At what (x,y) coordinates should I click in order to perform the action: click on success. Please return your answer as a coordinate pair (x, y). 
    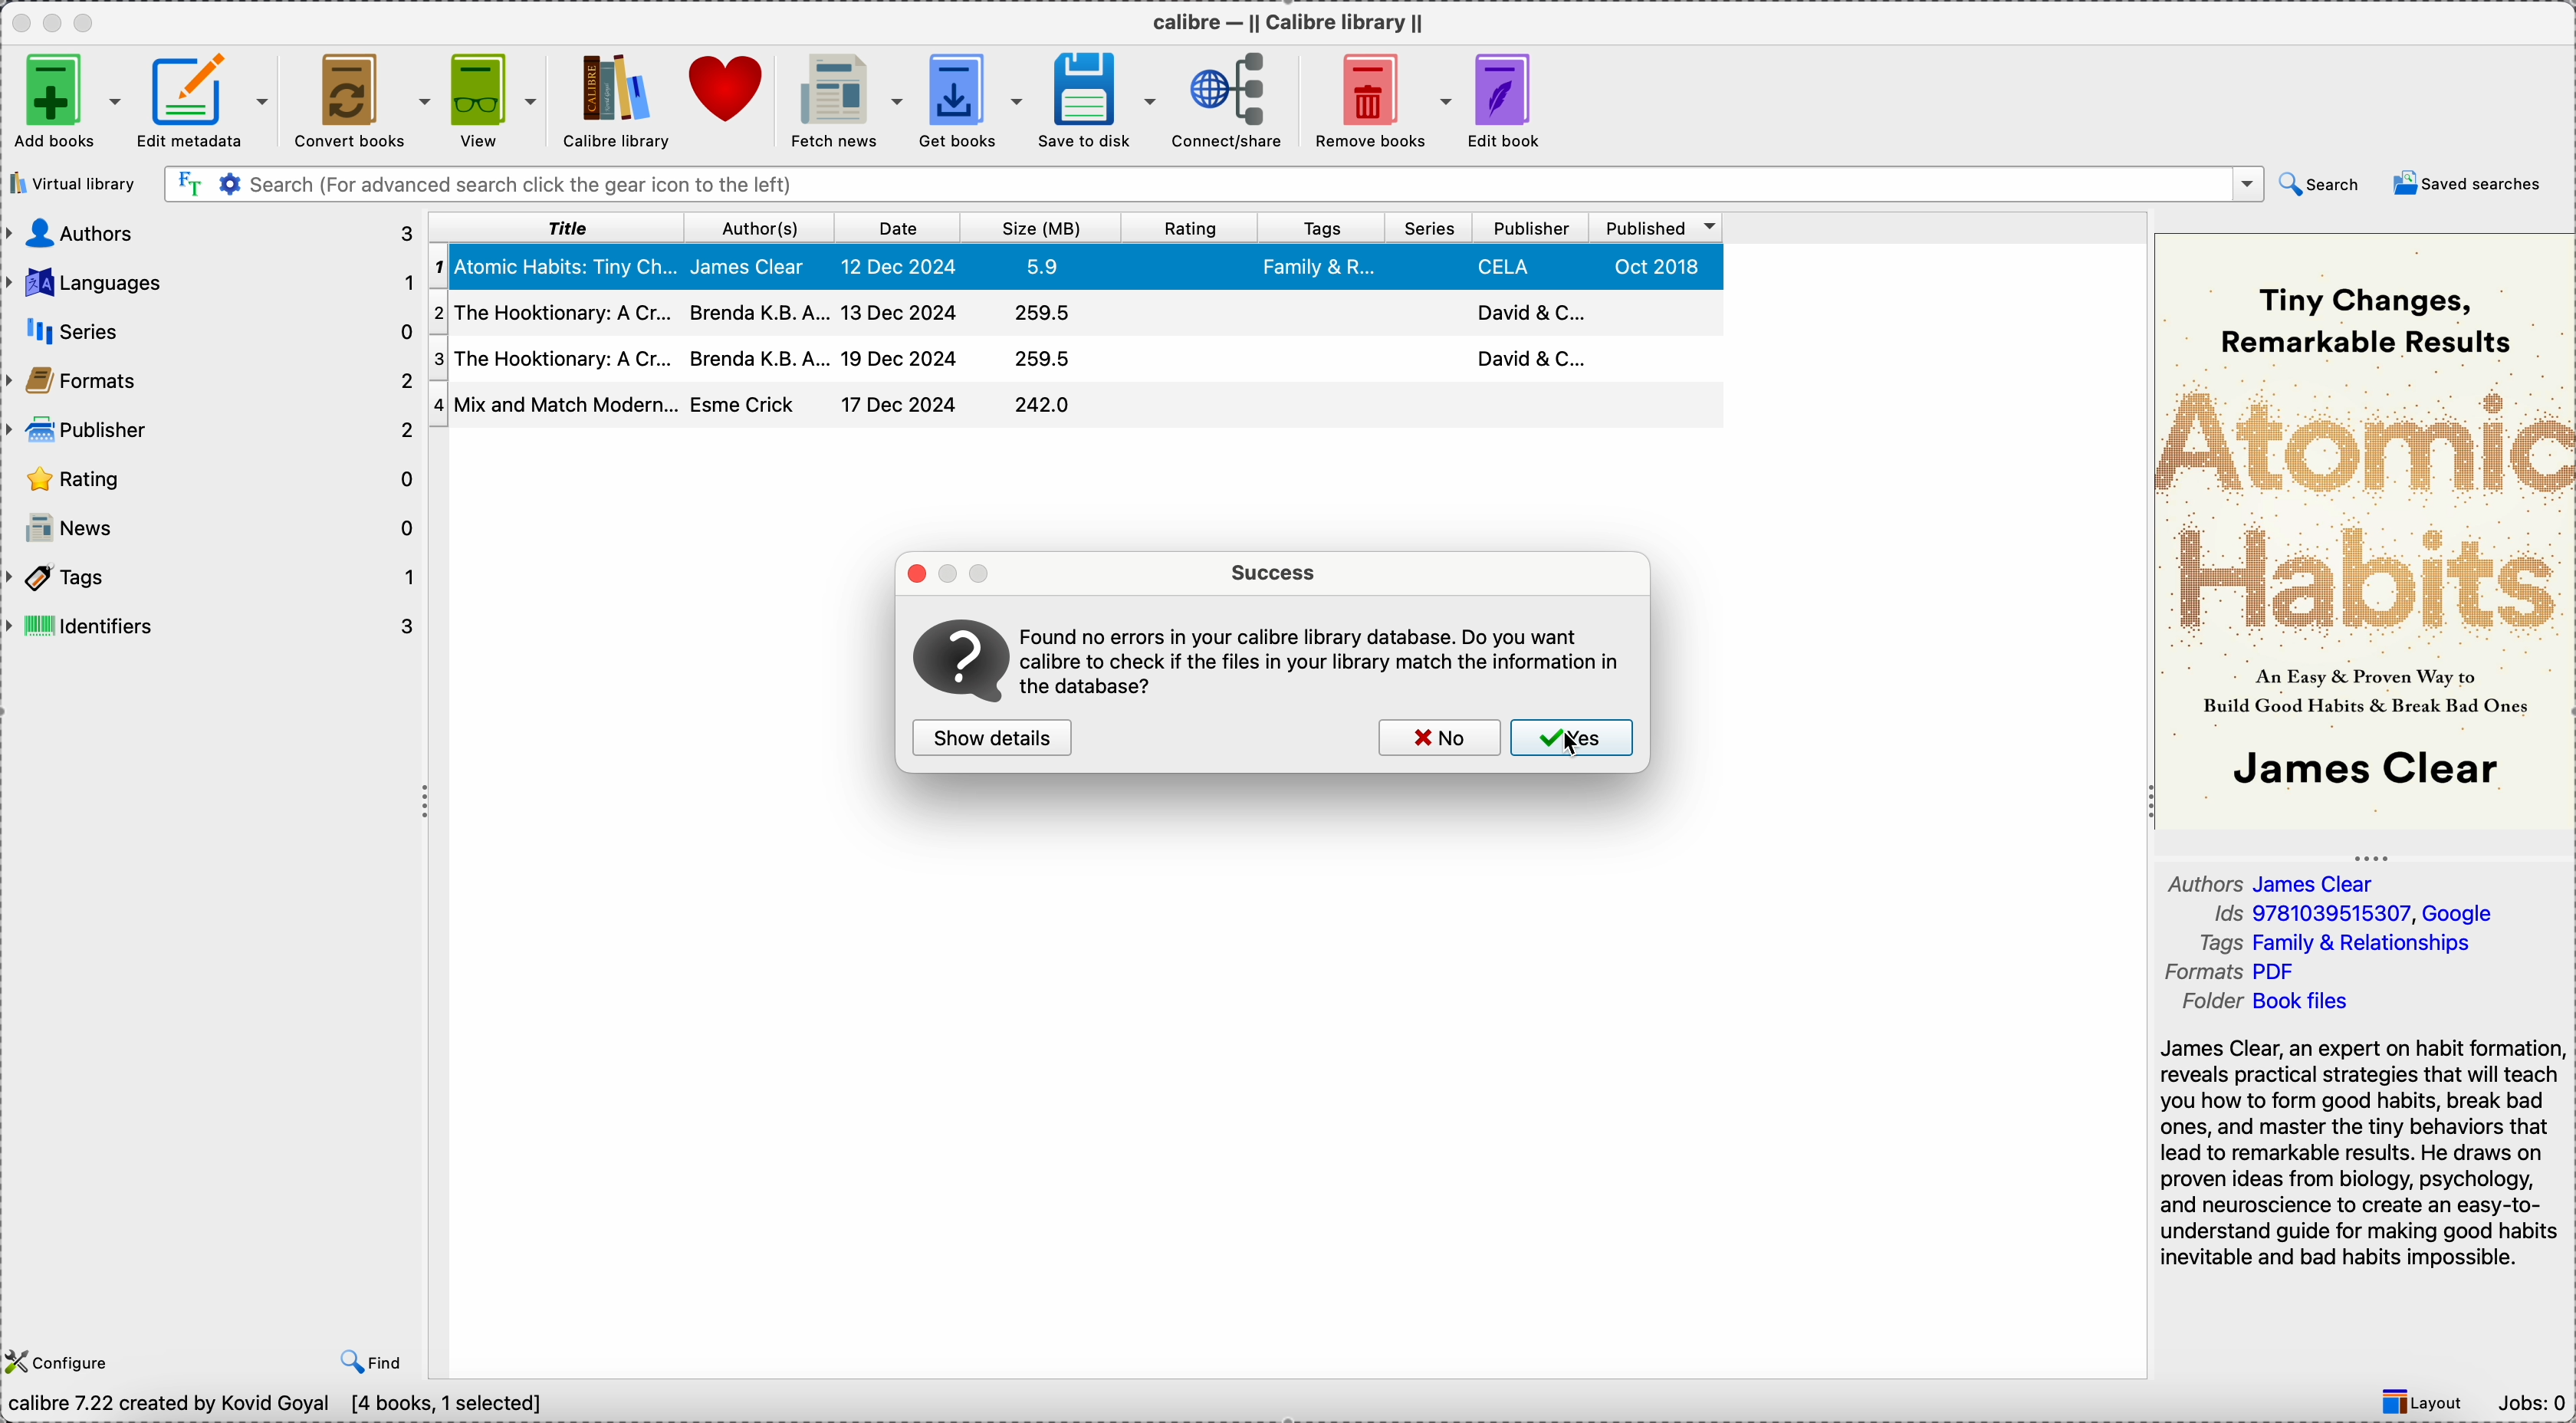
    Looking at the image, I should click on (1275, 571).